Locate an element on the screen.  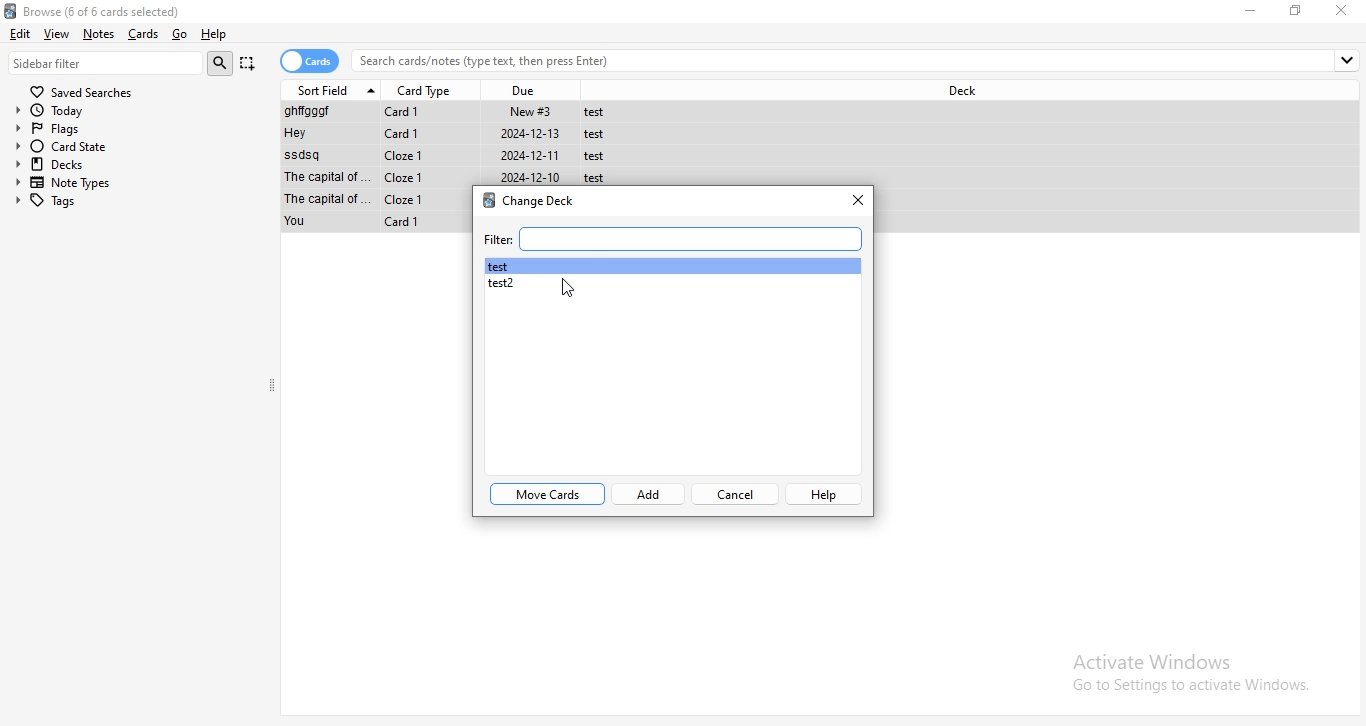
sort field is located at coordinates (334, 89).